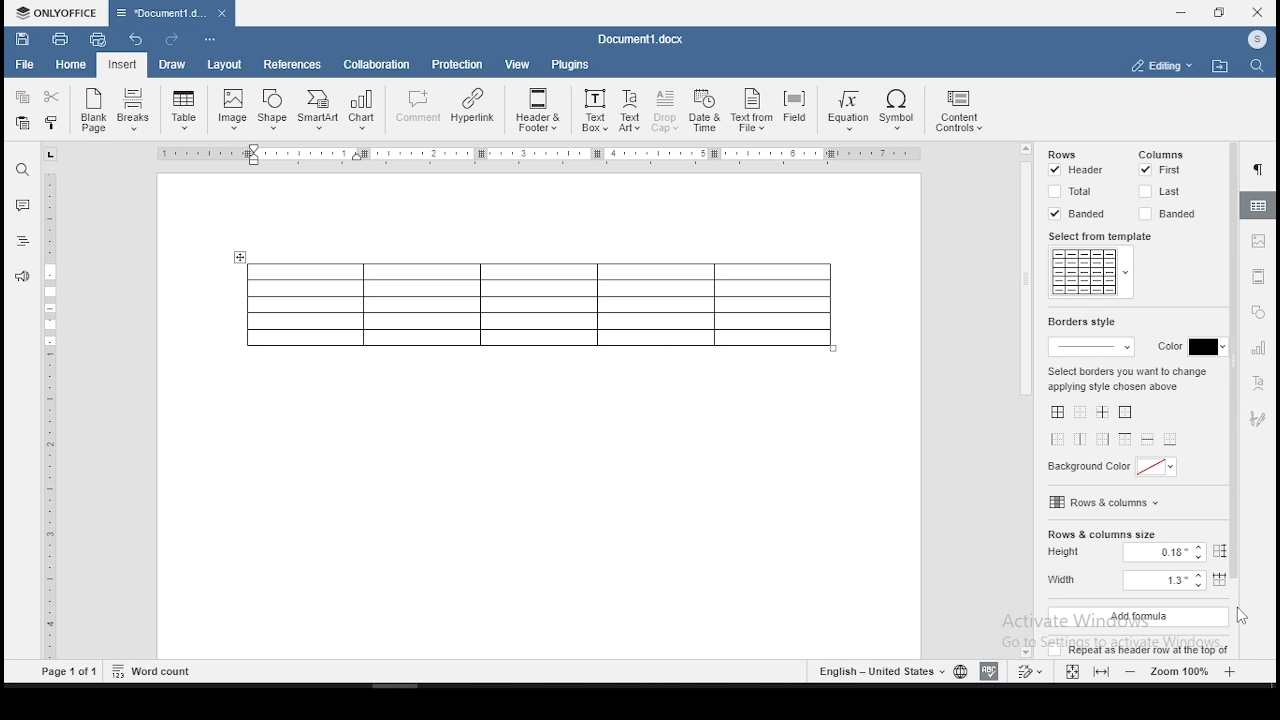 The height and width of the screenshot is (720, 1280). What do you see at coordinates (1099, 236) in the screenshot?
I see `select from template` at bounding box center [1099, 236].